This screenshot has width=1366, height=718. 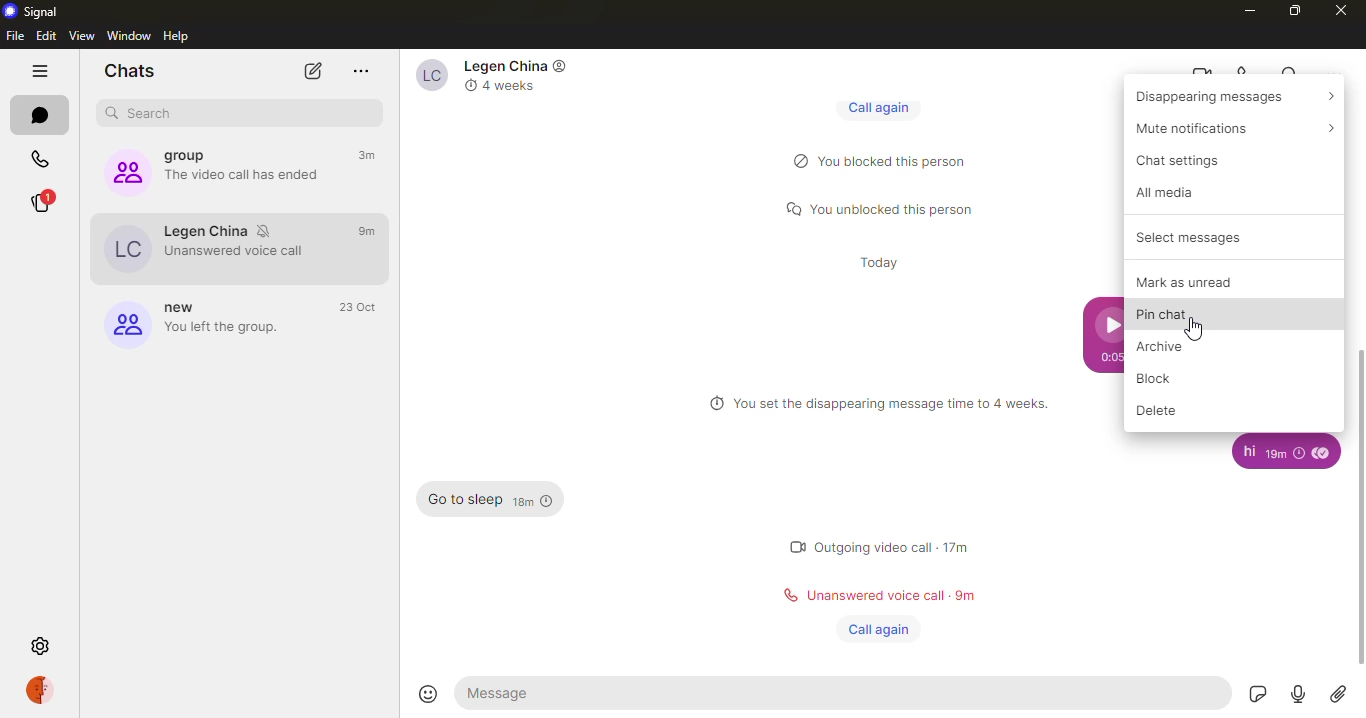 I want to click on search, so click(x=145, y=114).